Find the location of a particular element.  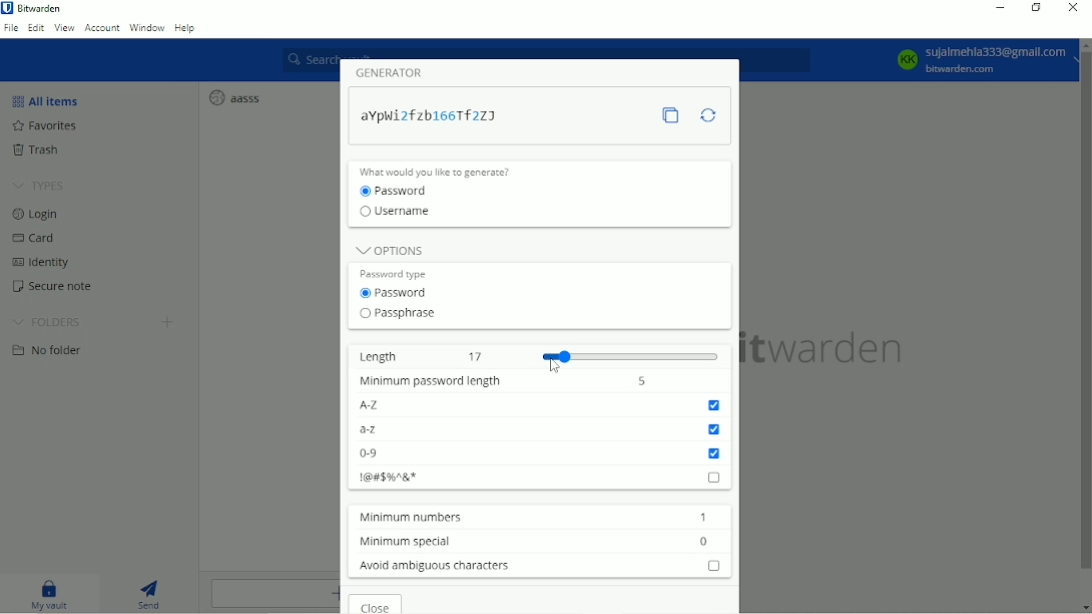

Types is located at coordinates (39, 186).